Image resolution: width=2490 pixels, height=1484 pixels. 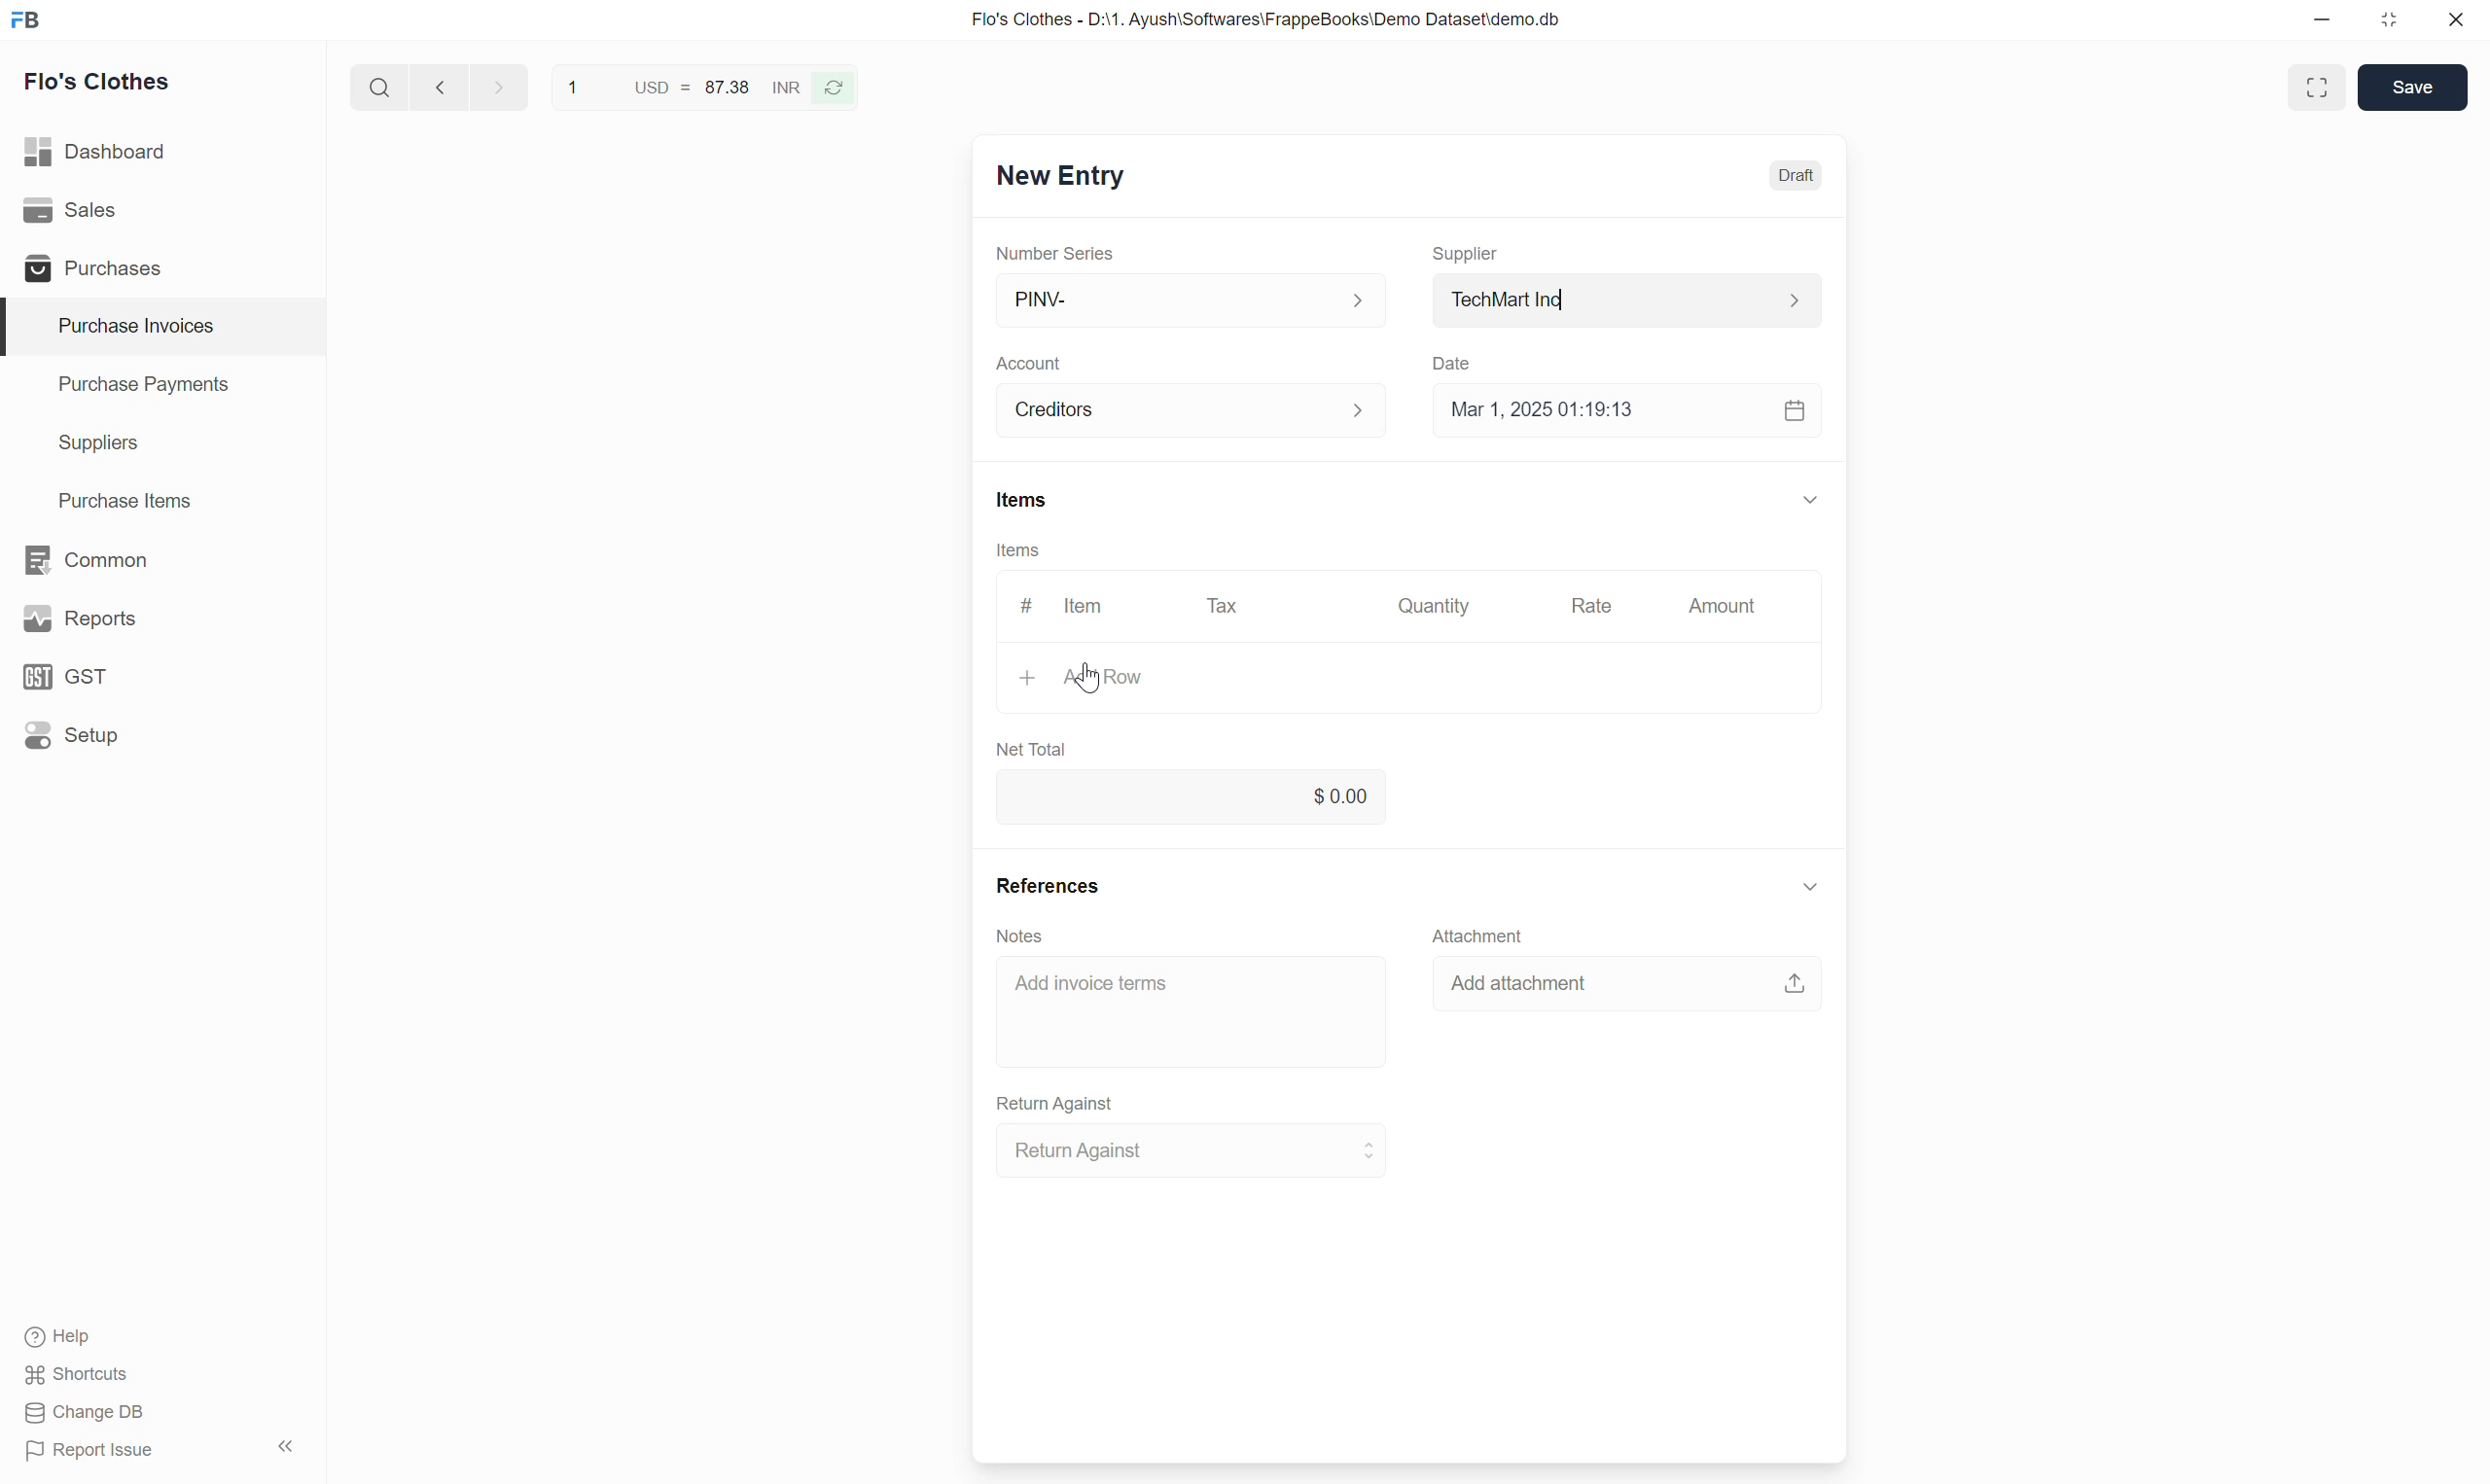 I want to click on + Add Row, so click(x=1083, y=682).